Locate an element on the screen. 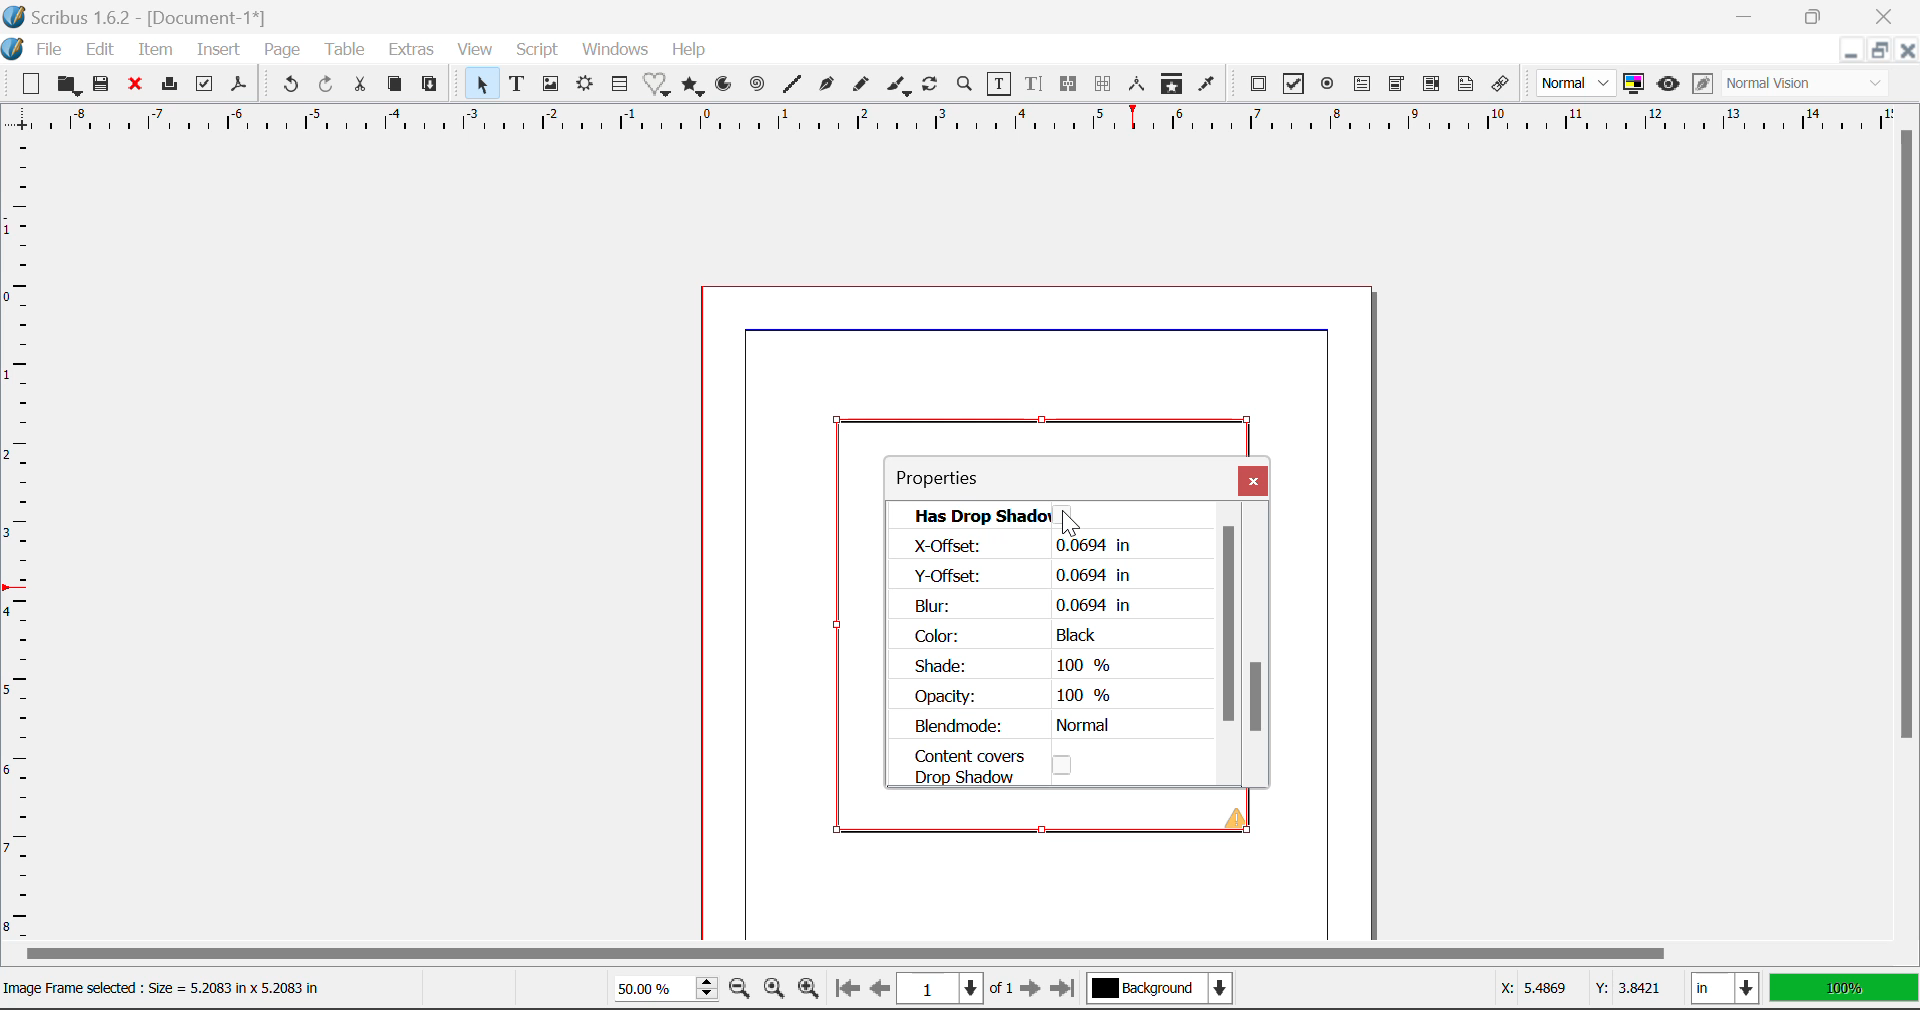 The image size is (1920, 1010). Content Covers Drop Shadow Option is located at coordinates (1009, 765).